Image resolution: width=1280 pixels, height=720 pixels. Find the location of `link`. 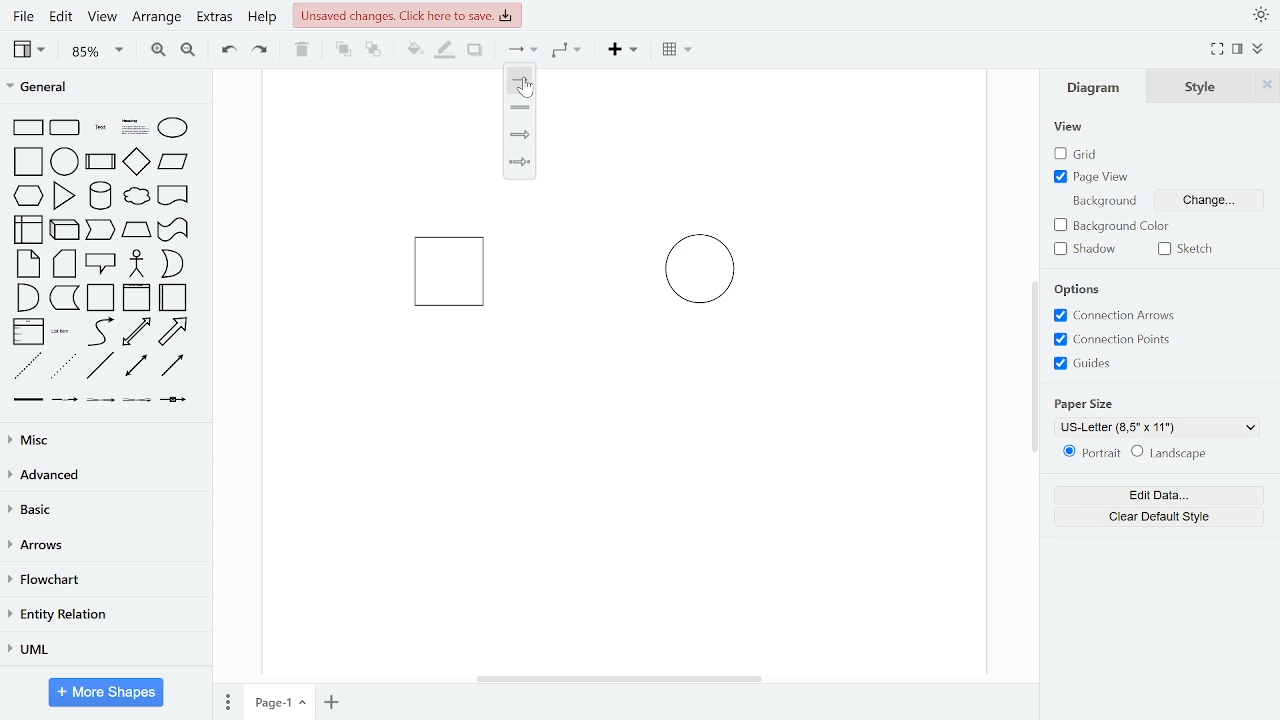

link is located at coordinates (521, 106).